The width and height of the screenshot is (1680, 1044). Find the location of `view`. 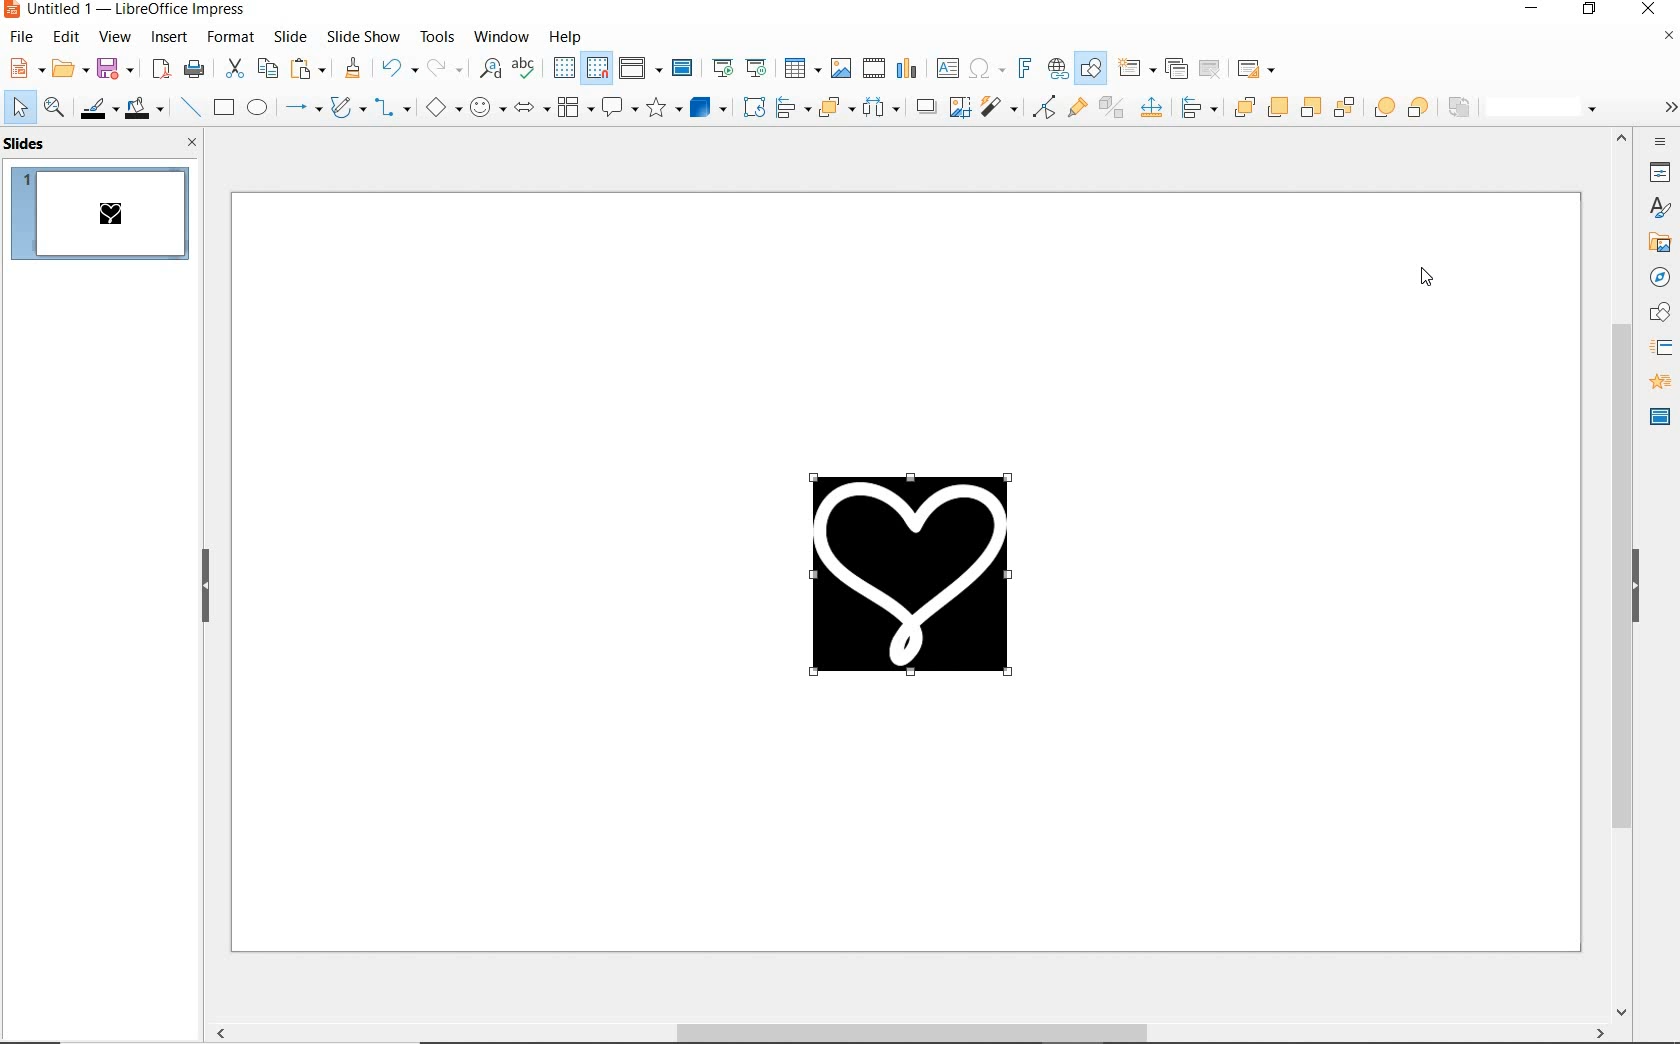

view is located at coordinates (116, 38).